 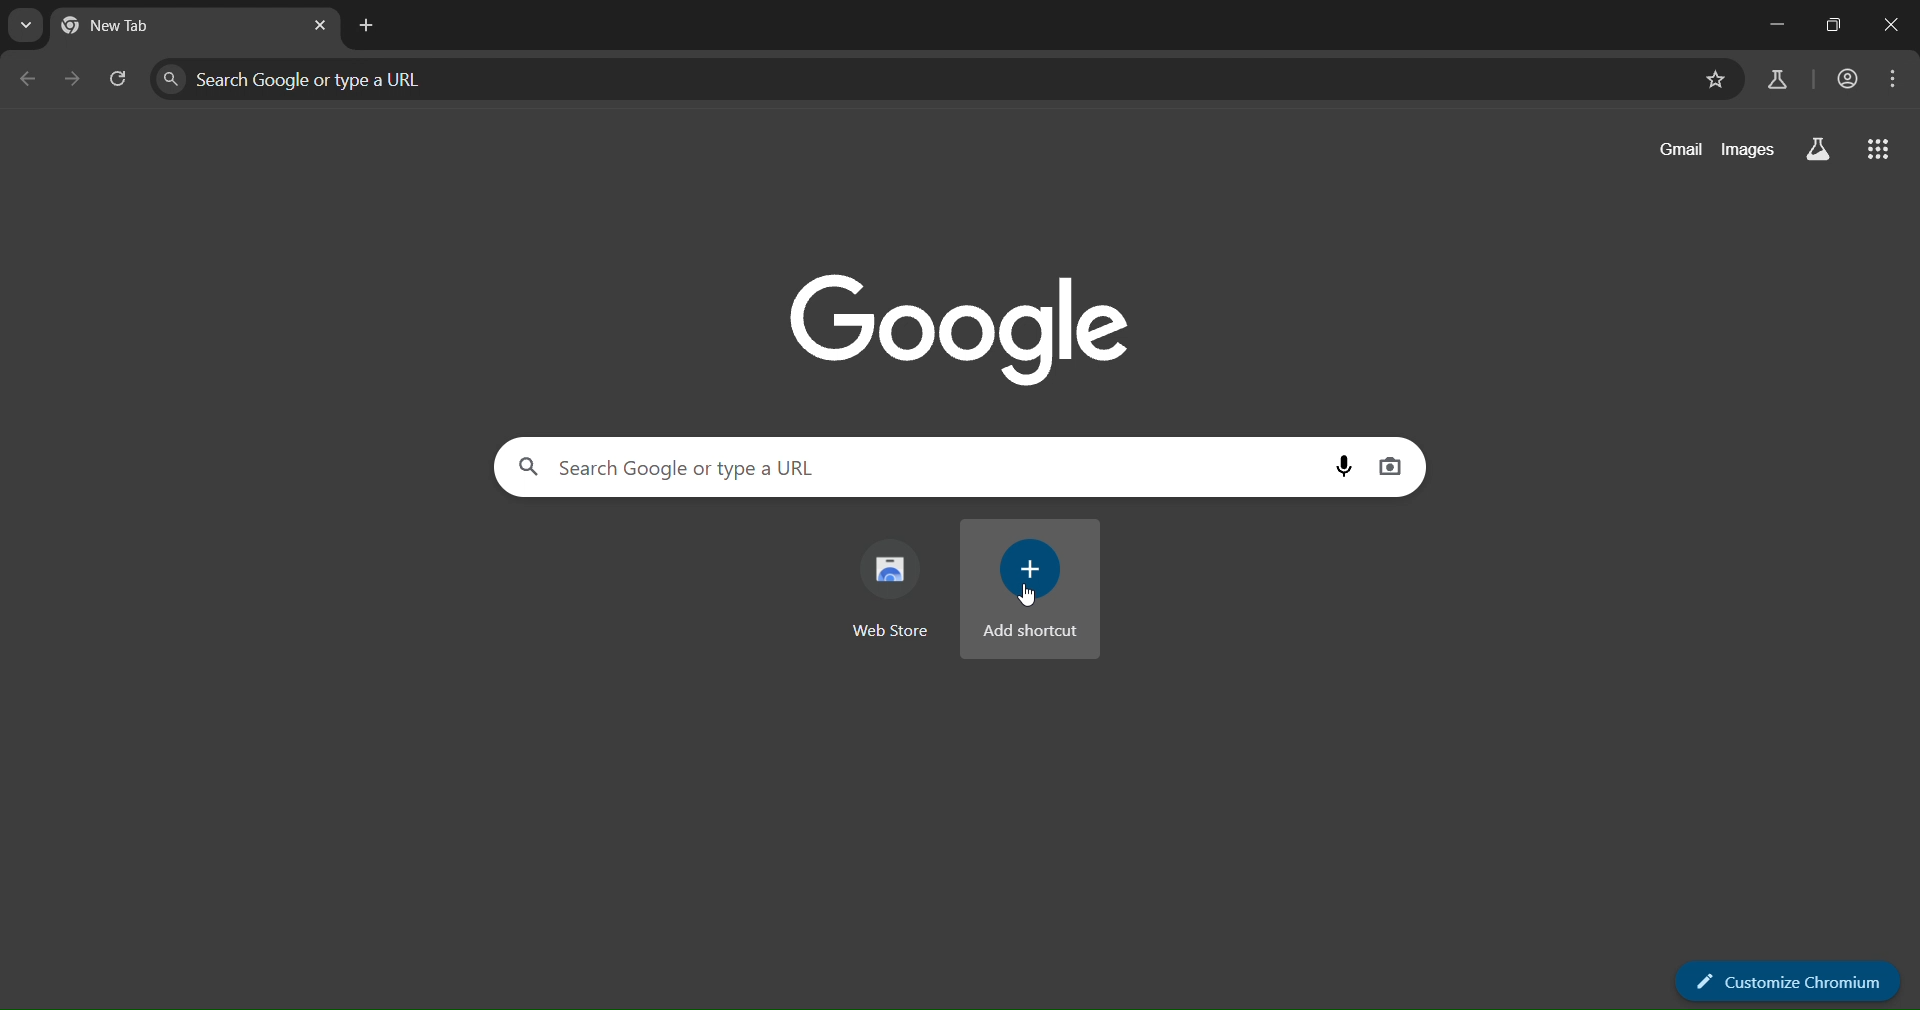 I want to click on google apps, so click(x=1879, y=151).